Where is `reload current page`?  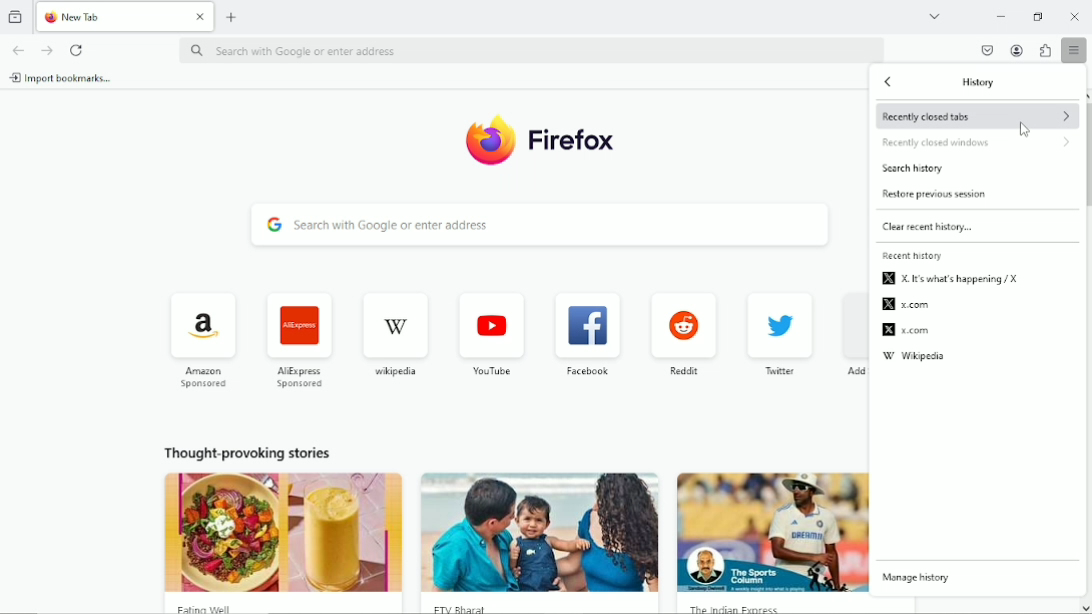 reload current page is located at coordinates (76, 50).